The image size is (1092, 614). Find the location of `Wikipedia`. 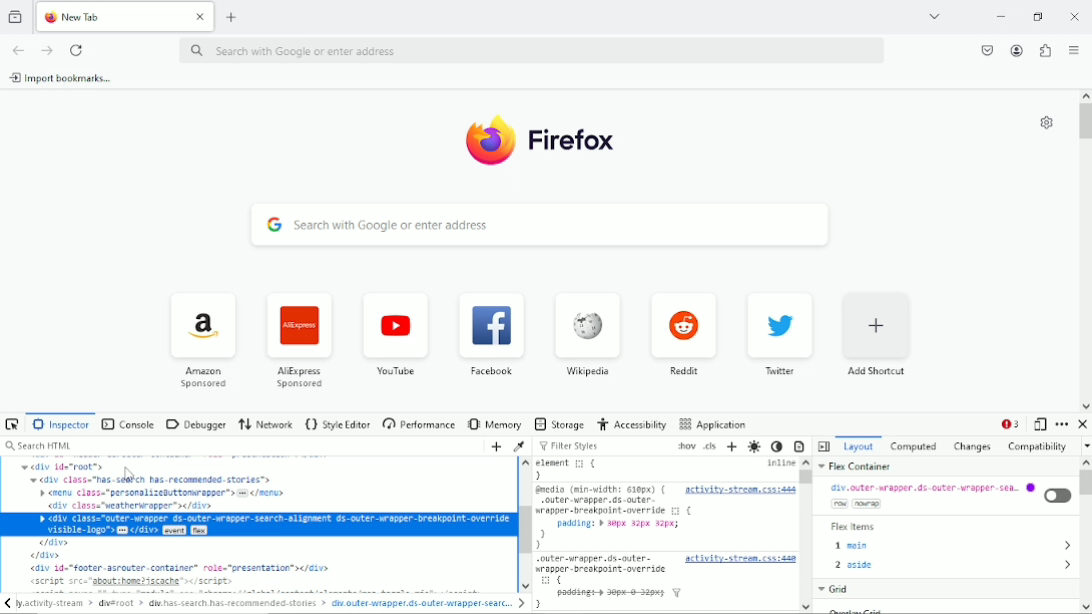

Wikipedia is located at coordinates (586, 336).